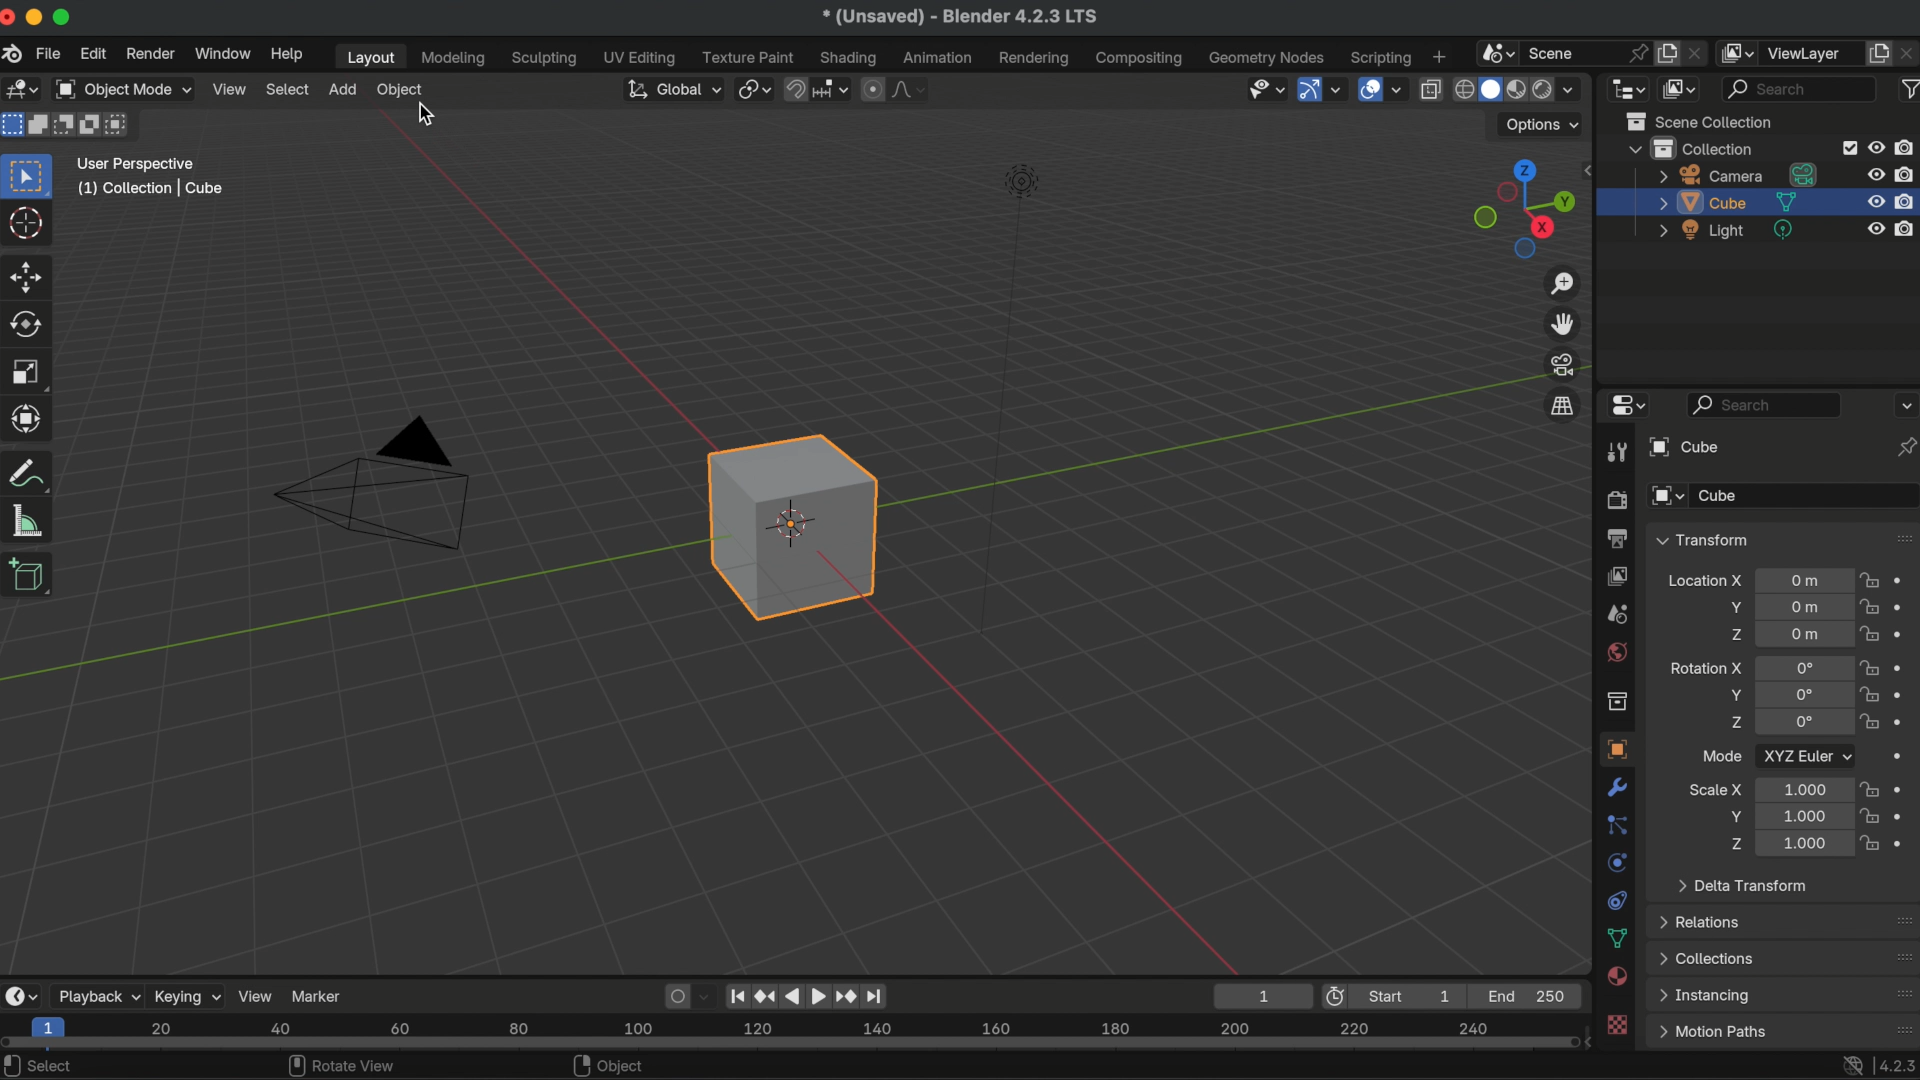 This screenshot has height=1080, width=1920. I want to click on zoom in/out of the view, so click(1565, 284).